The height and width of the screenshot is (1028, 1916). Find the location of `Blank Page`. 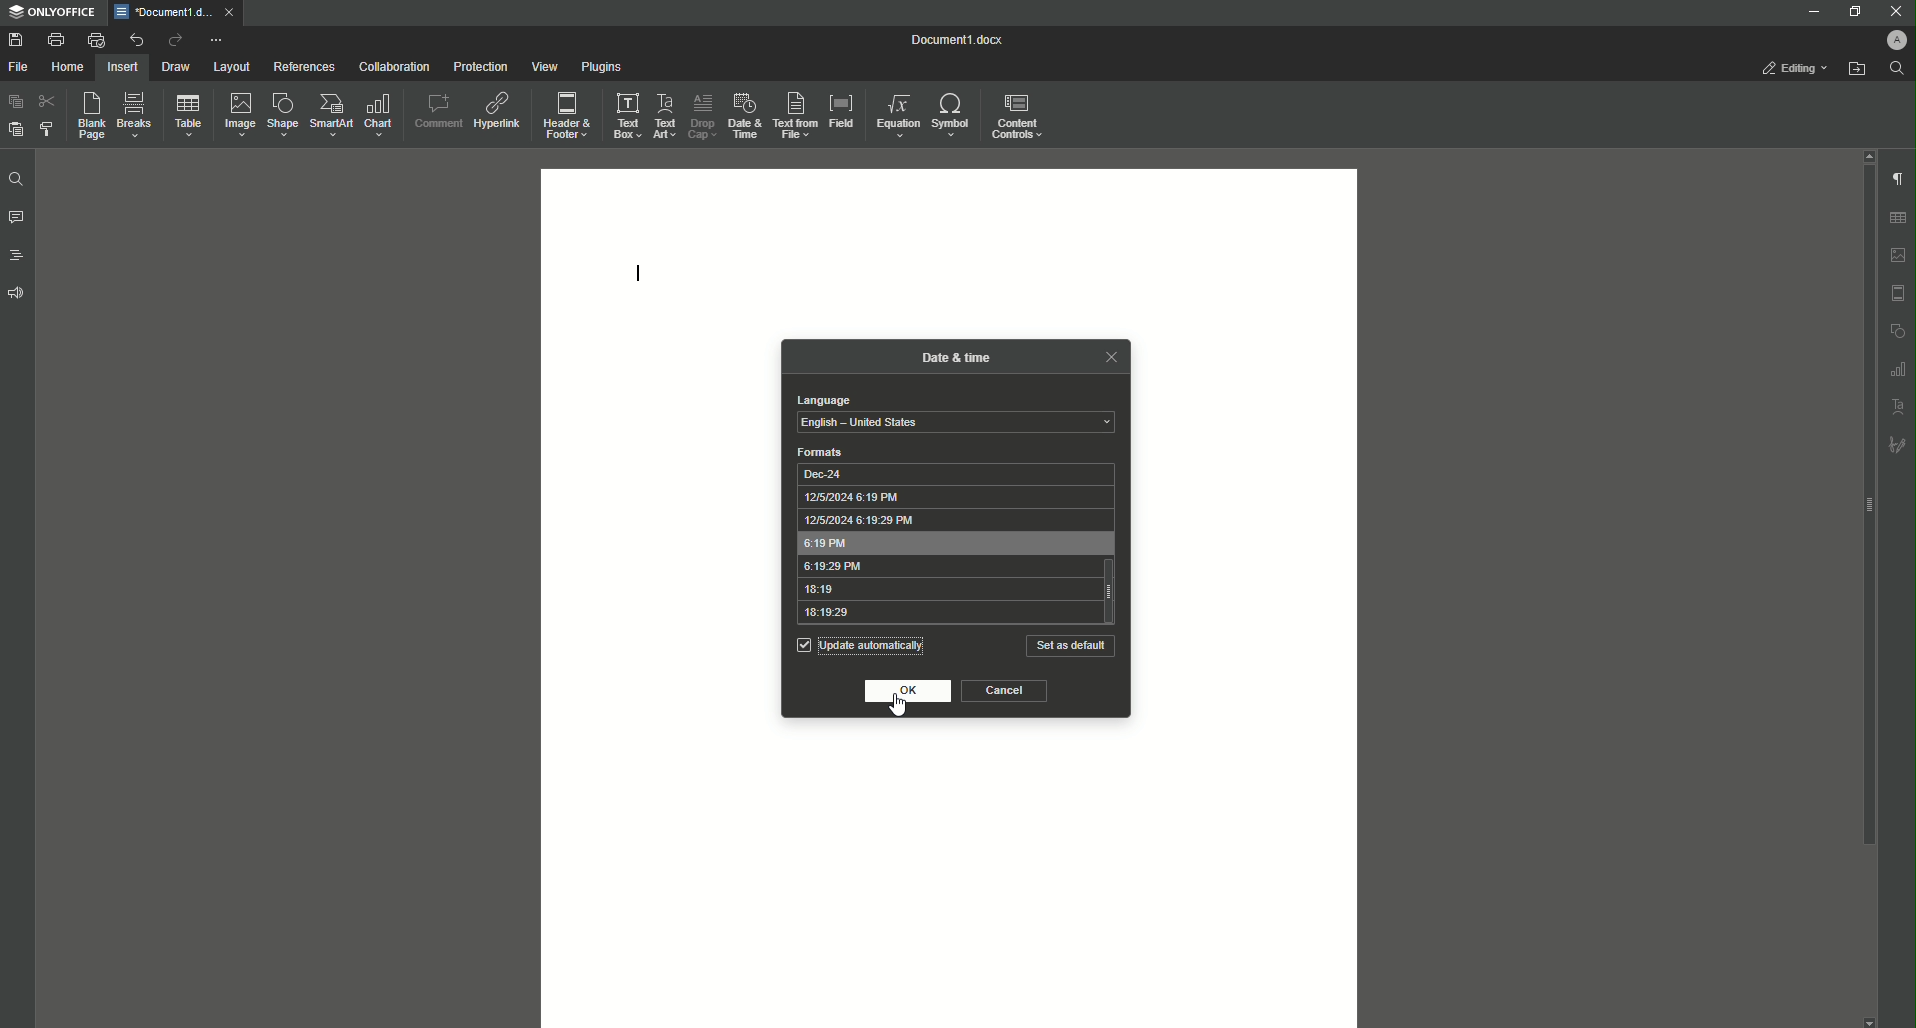

Blank Page is located at coordinates (86, 116).